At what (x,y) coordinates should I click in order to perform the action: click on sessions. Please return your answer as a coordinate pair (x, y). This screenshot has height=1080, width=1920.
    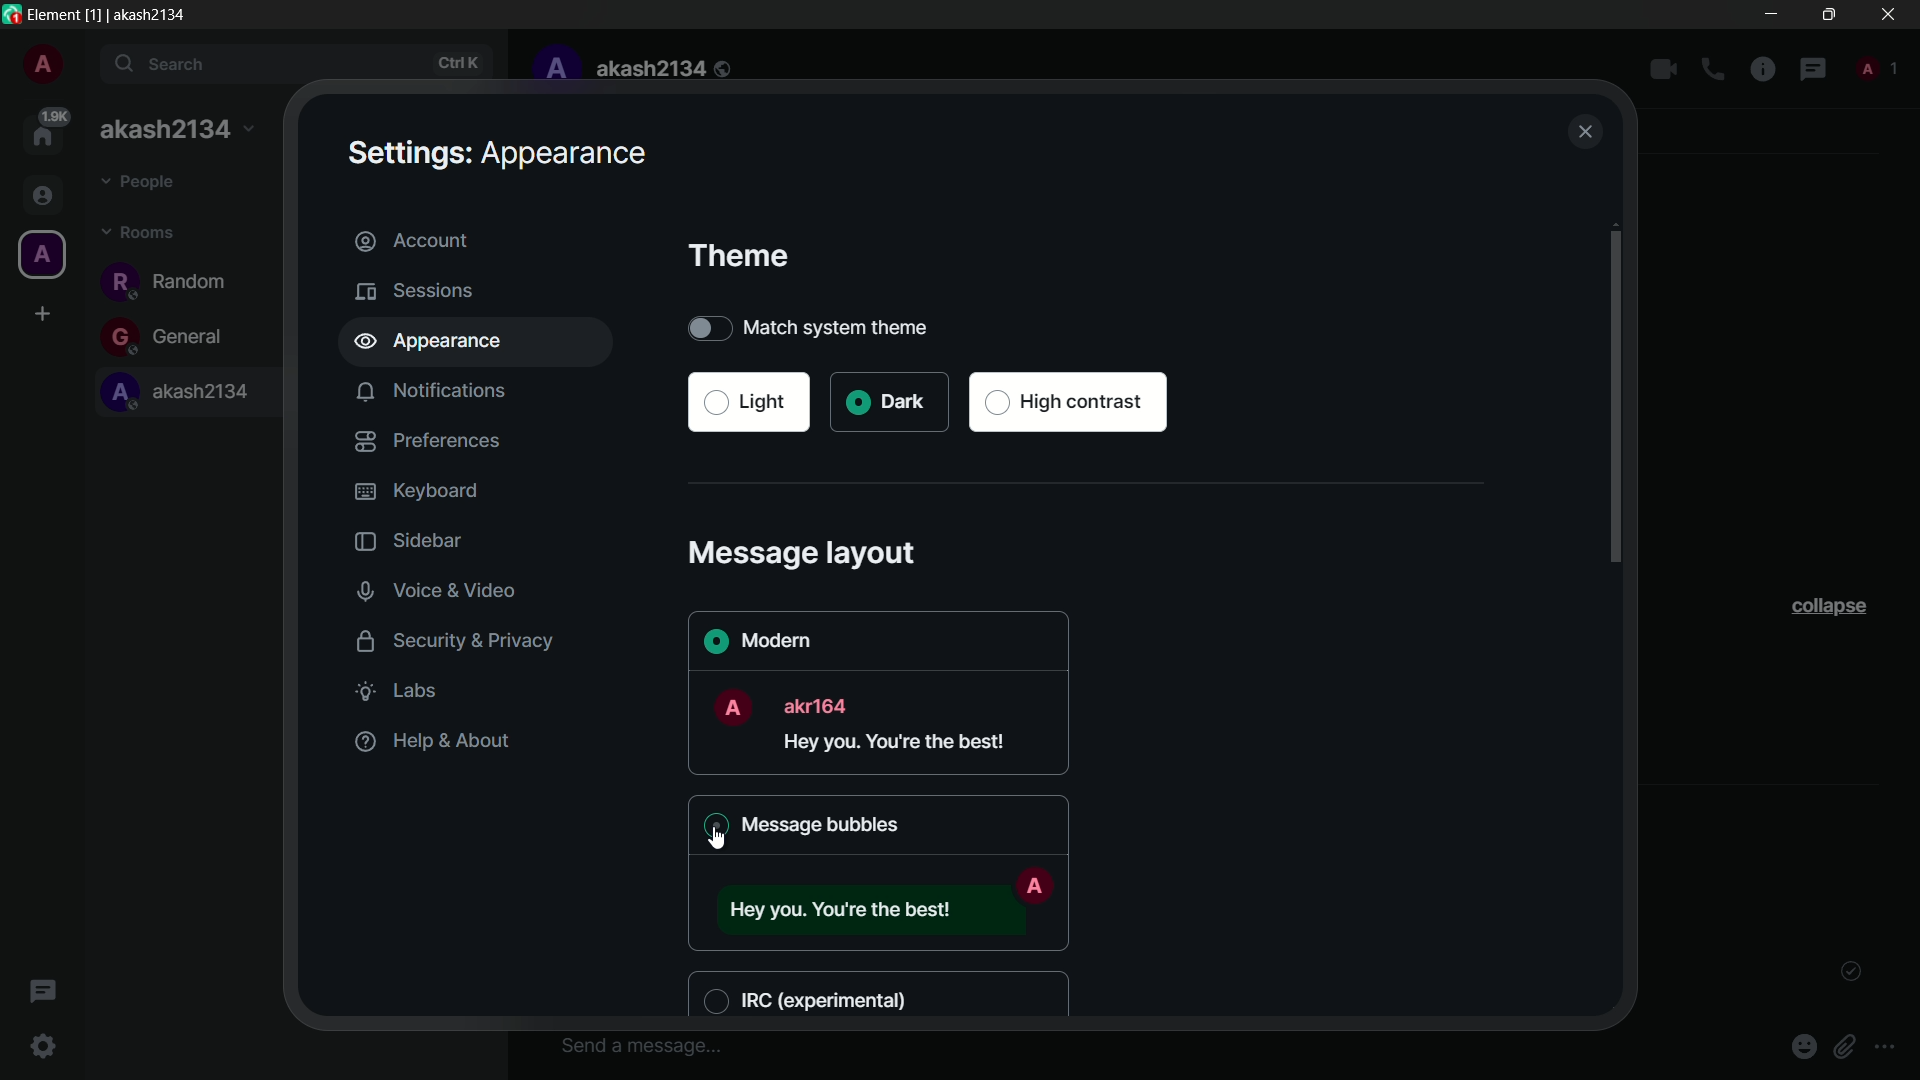
    Looking at the image, I should click on (416, 290).